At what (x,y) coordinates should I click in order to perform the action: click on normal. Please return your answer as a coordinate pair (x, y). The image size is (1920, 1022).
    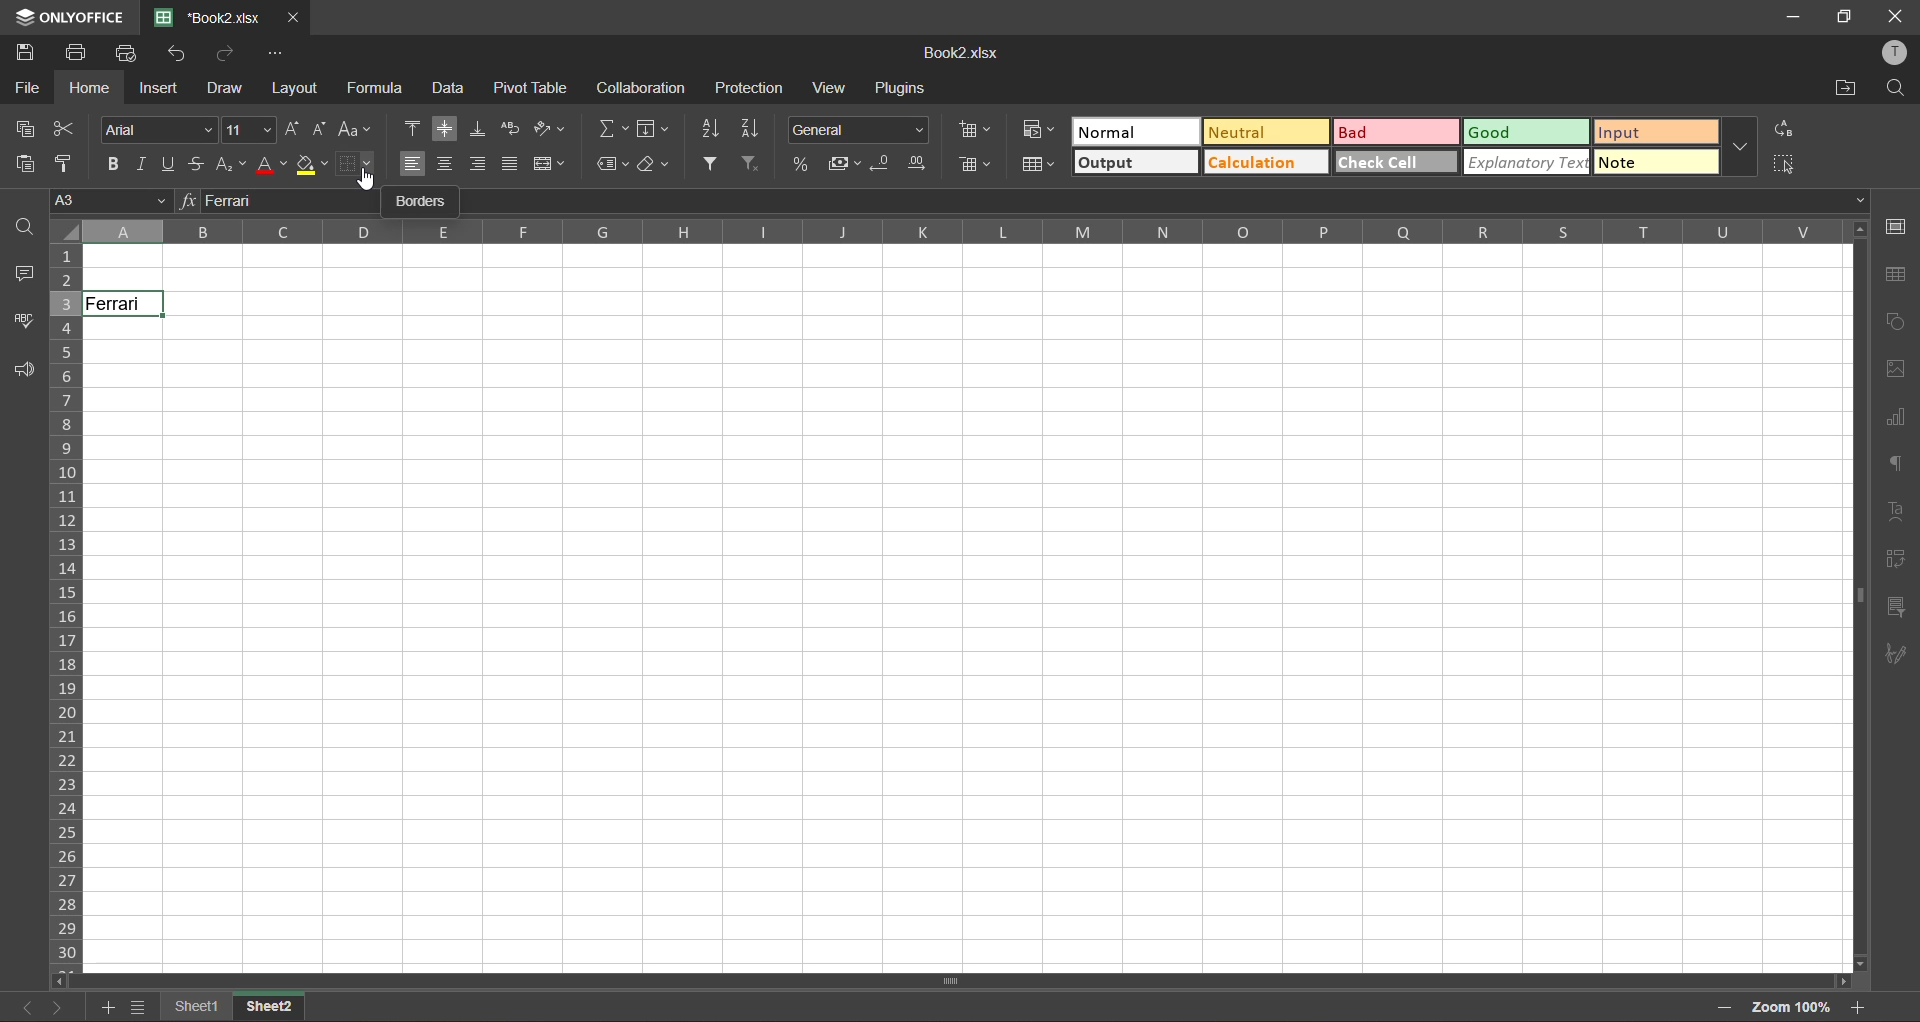
    Looking at the image, I should click on (1134, 131).